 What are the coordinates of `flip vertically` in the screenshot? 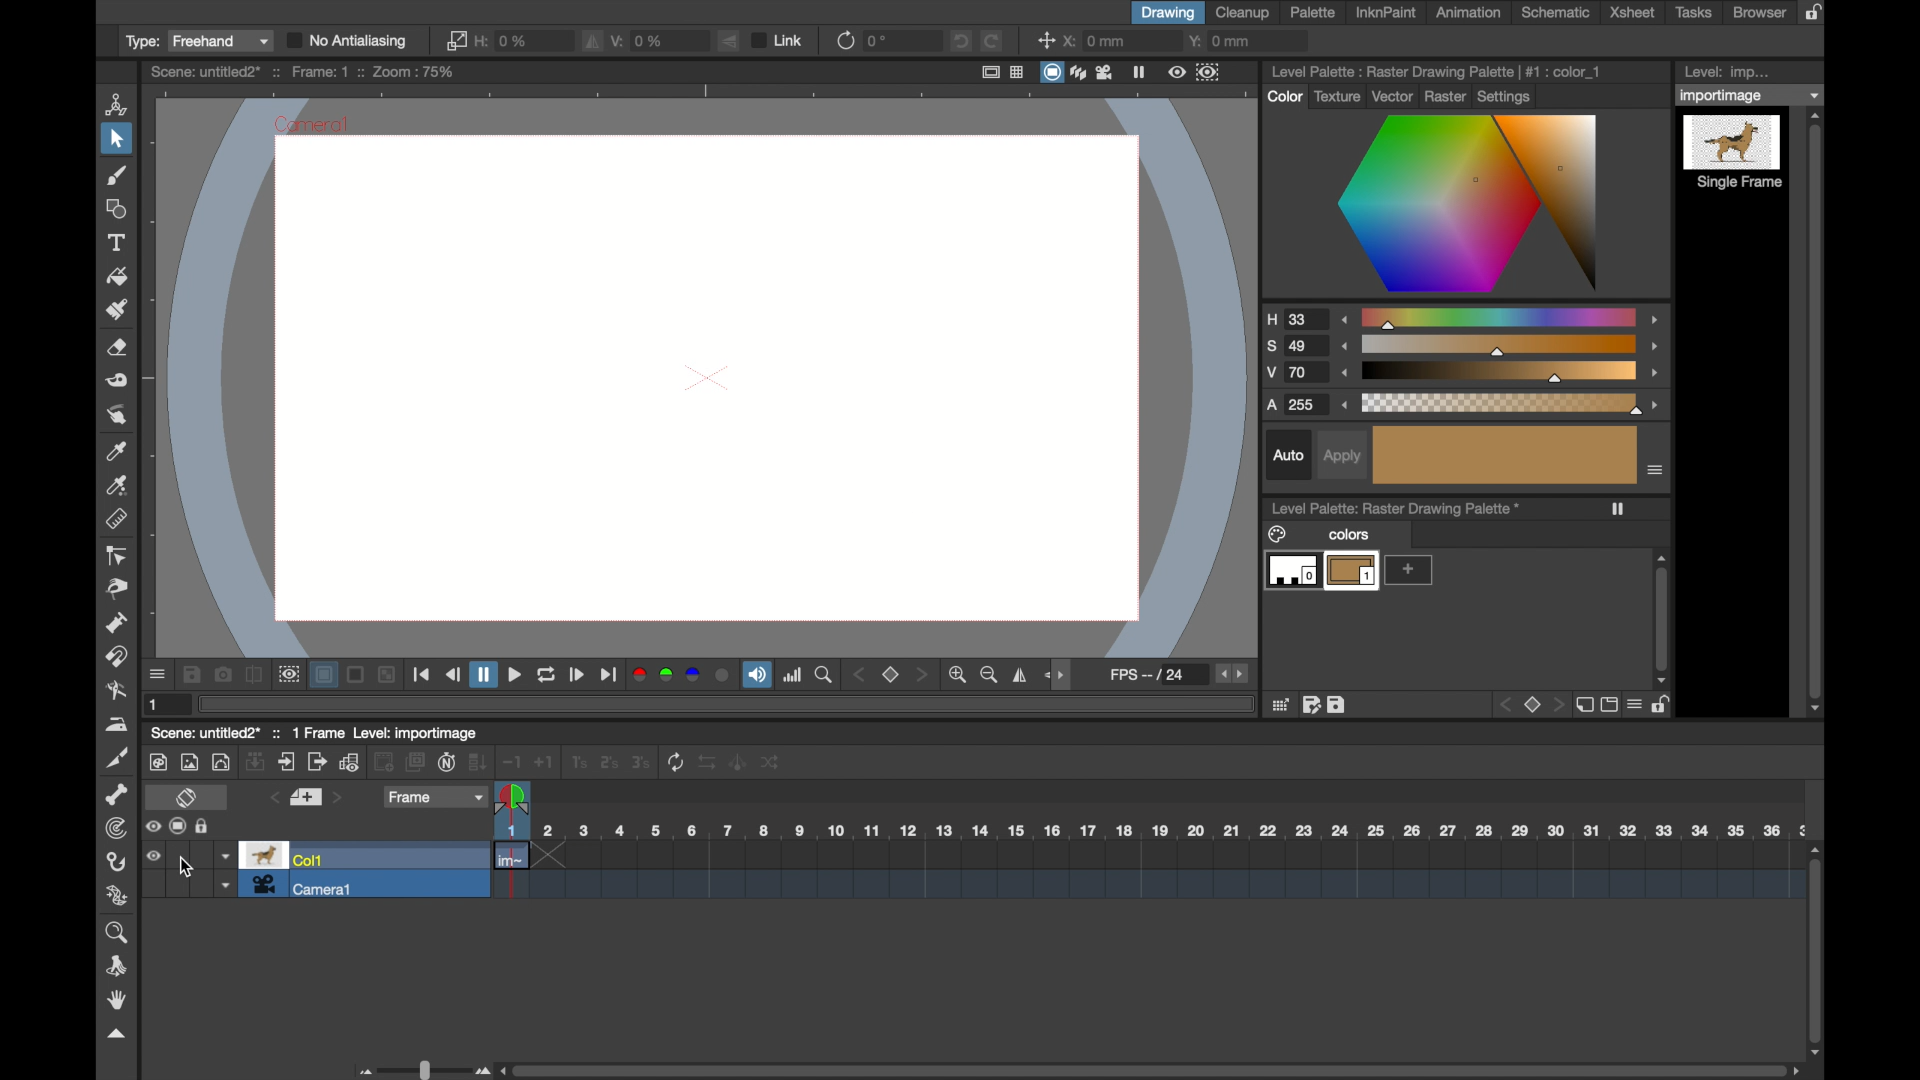 It's located at (730, 41).